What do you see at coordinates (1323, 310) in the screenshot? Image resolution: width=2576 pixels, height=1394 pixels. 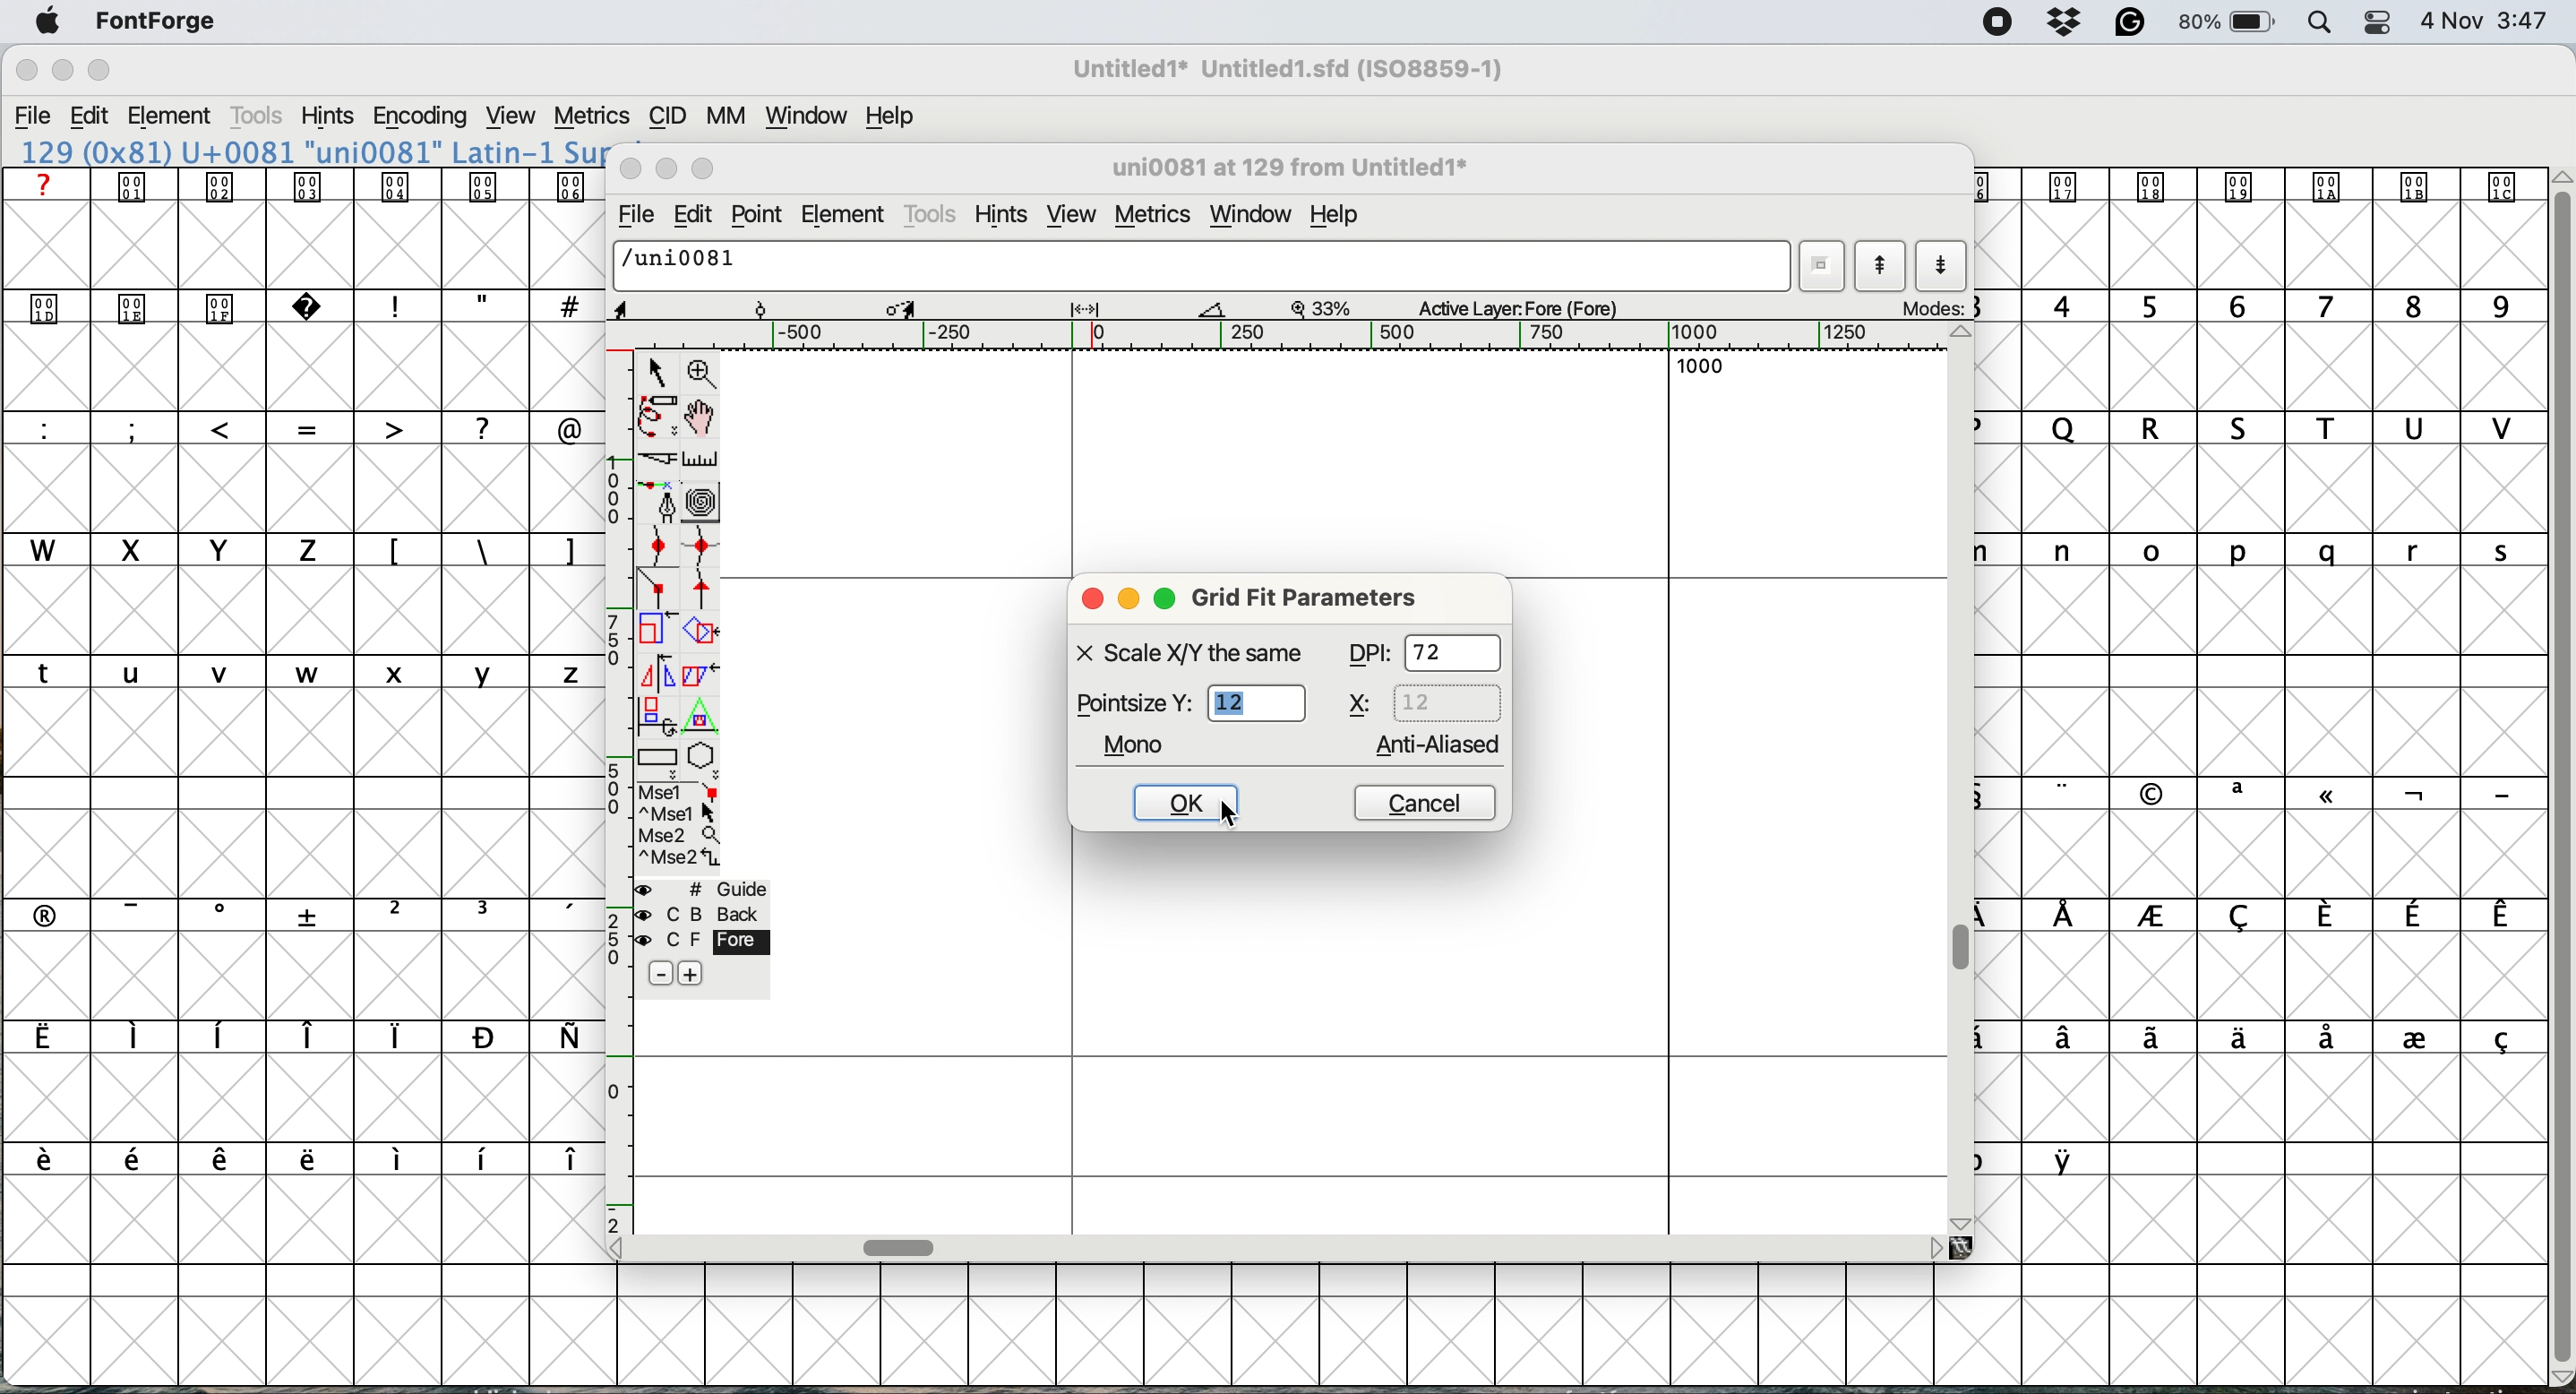 I see `zoom factor` at bounding box center [1323, 310].